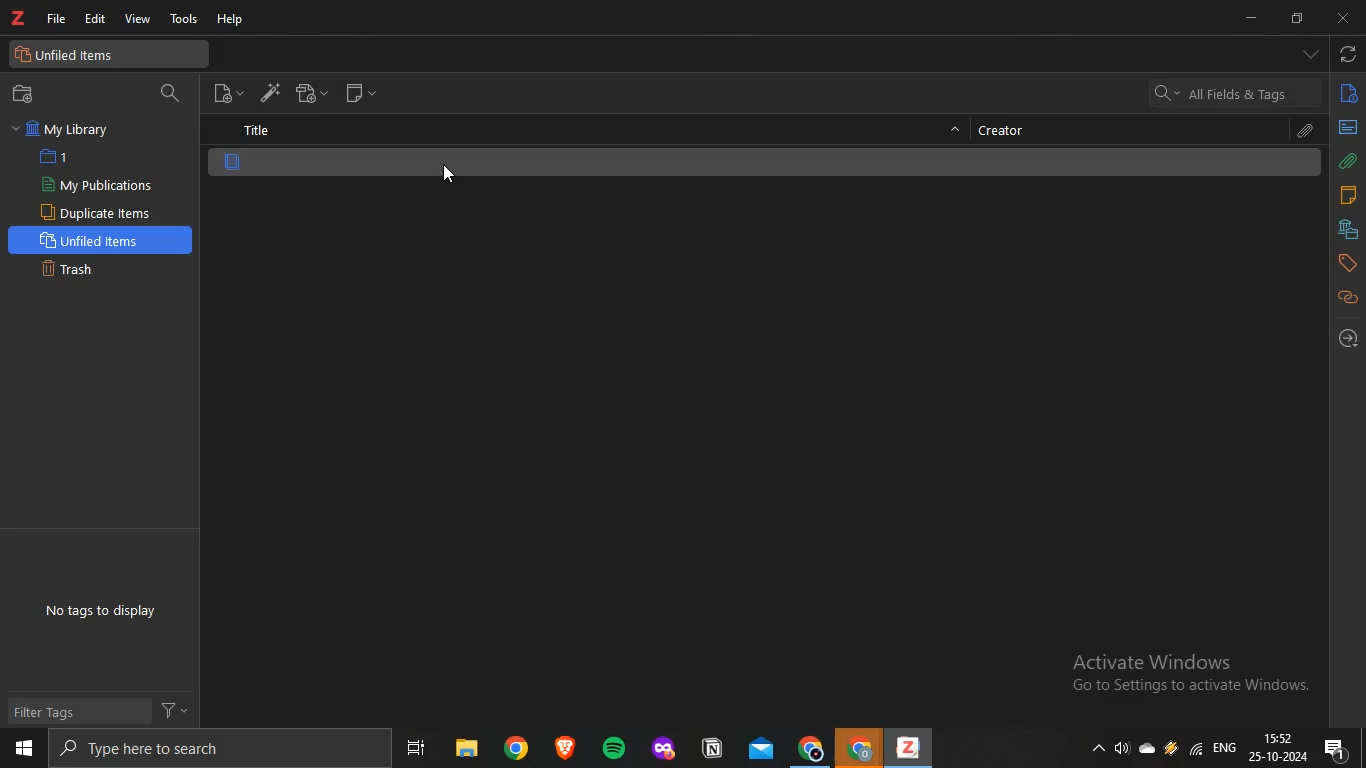 This screenshot has width=1366, height=768. What do you see at coordinates (1347, 338) in the screenshot?
I see `locate` at bounding box center [1347, 338].